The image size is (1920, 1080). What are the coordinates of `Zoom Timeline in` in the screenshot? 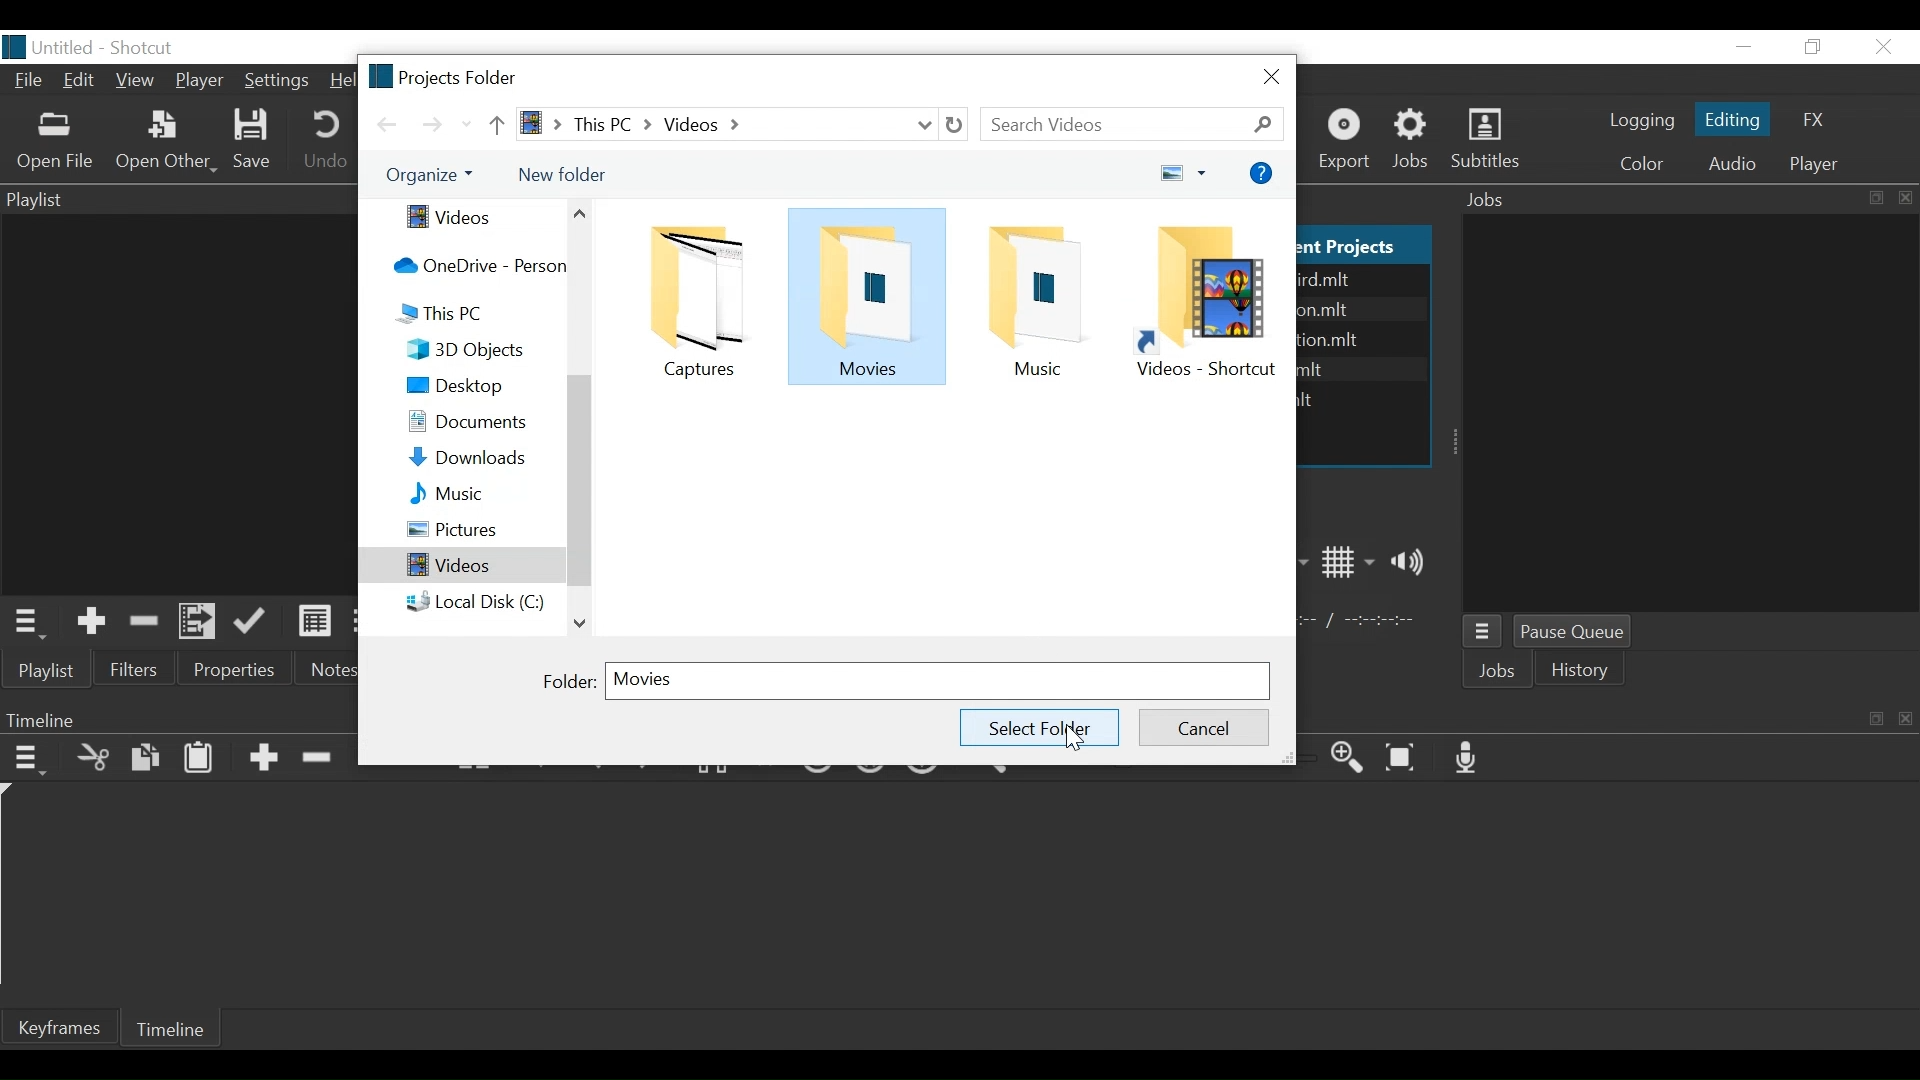 It's located at (1346, 758).